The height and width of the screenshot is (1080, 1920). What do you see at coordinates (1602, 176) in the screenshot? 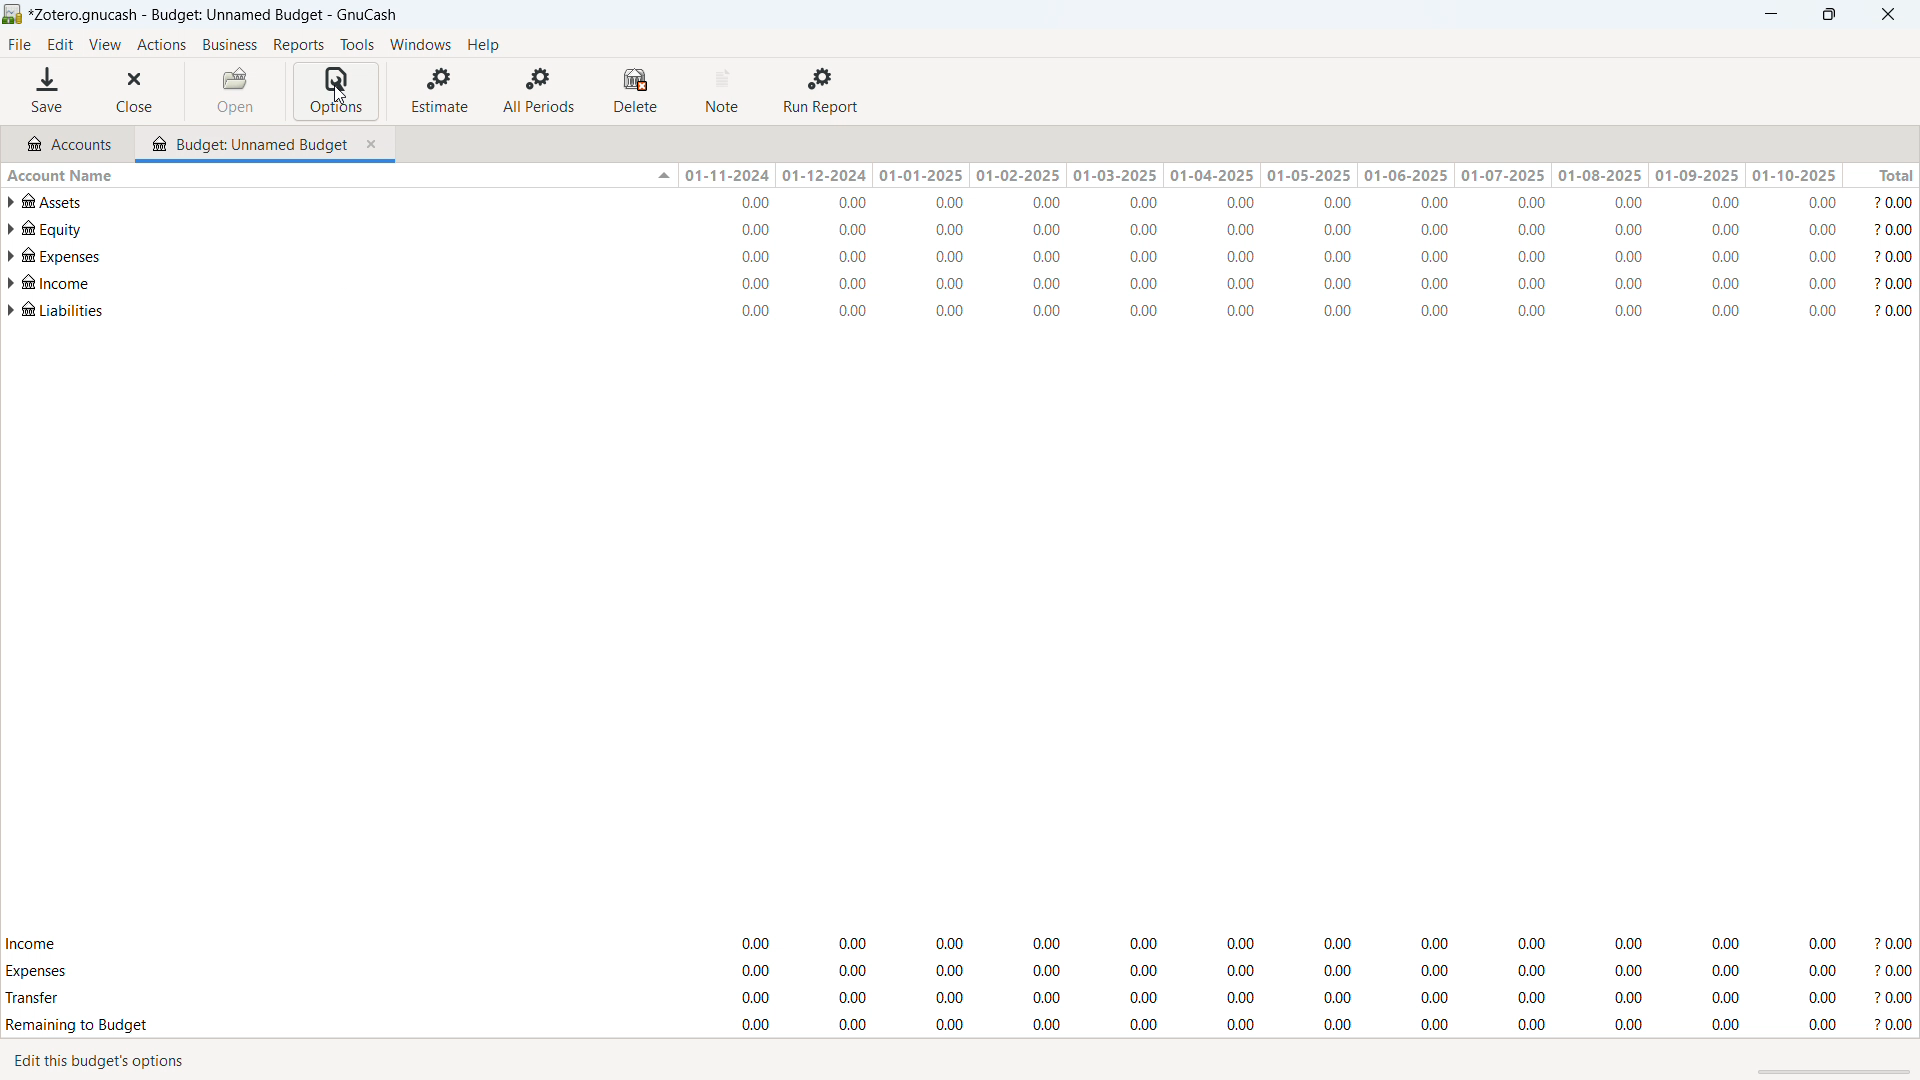
I see `01-08-2025` at bounding box center [1602, 176].